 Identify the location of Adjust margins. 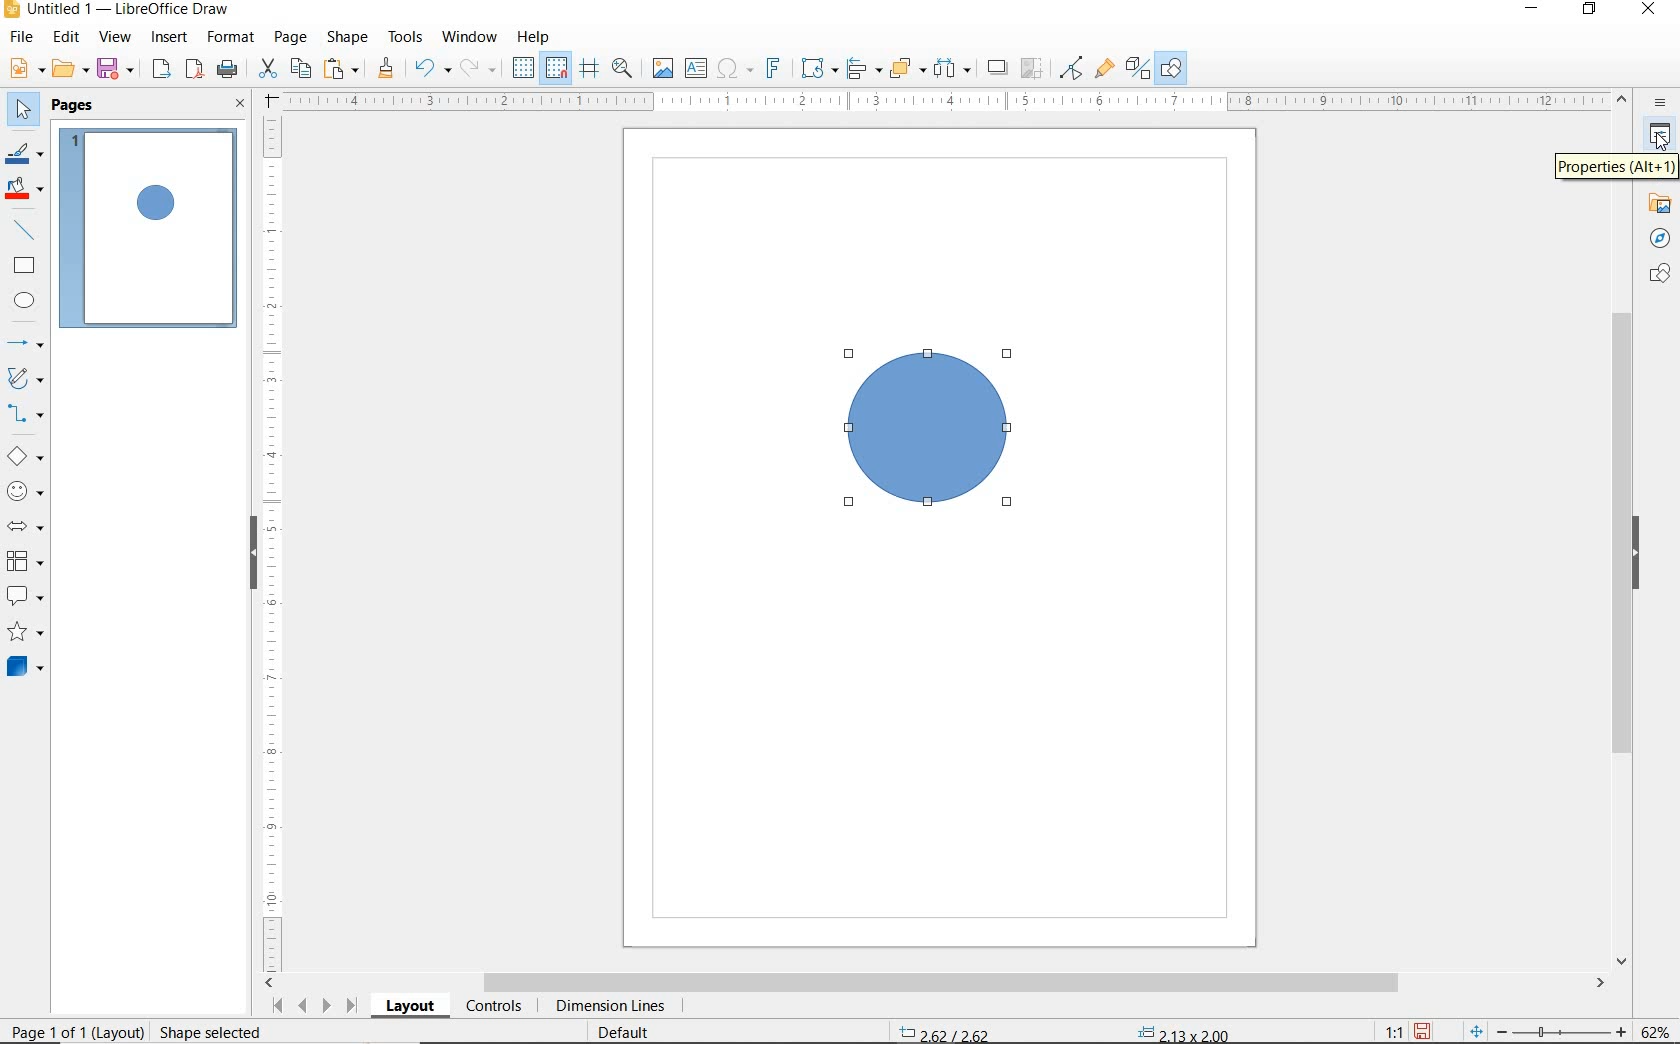
(269, 98).